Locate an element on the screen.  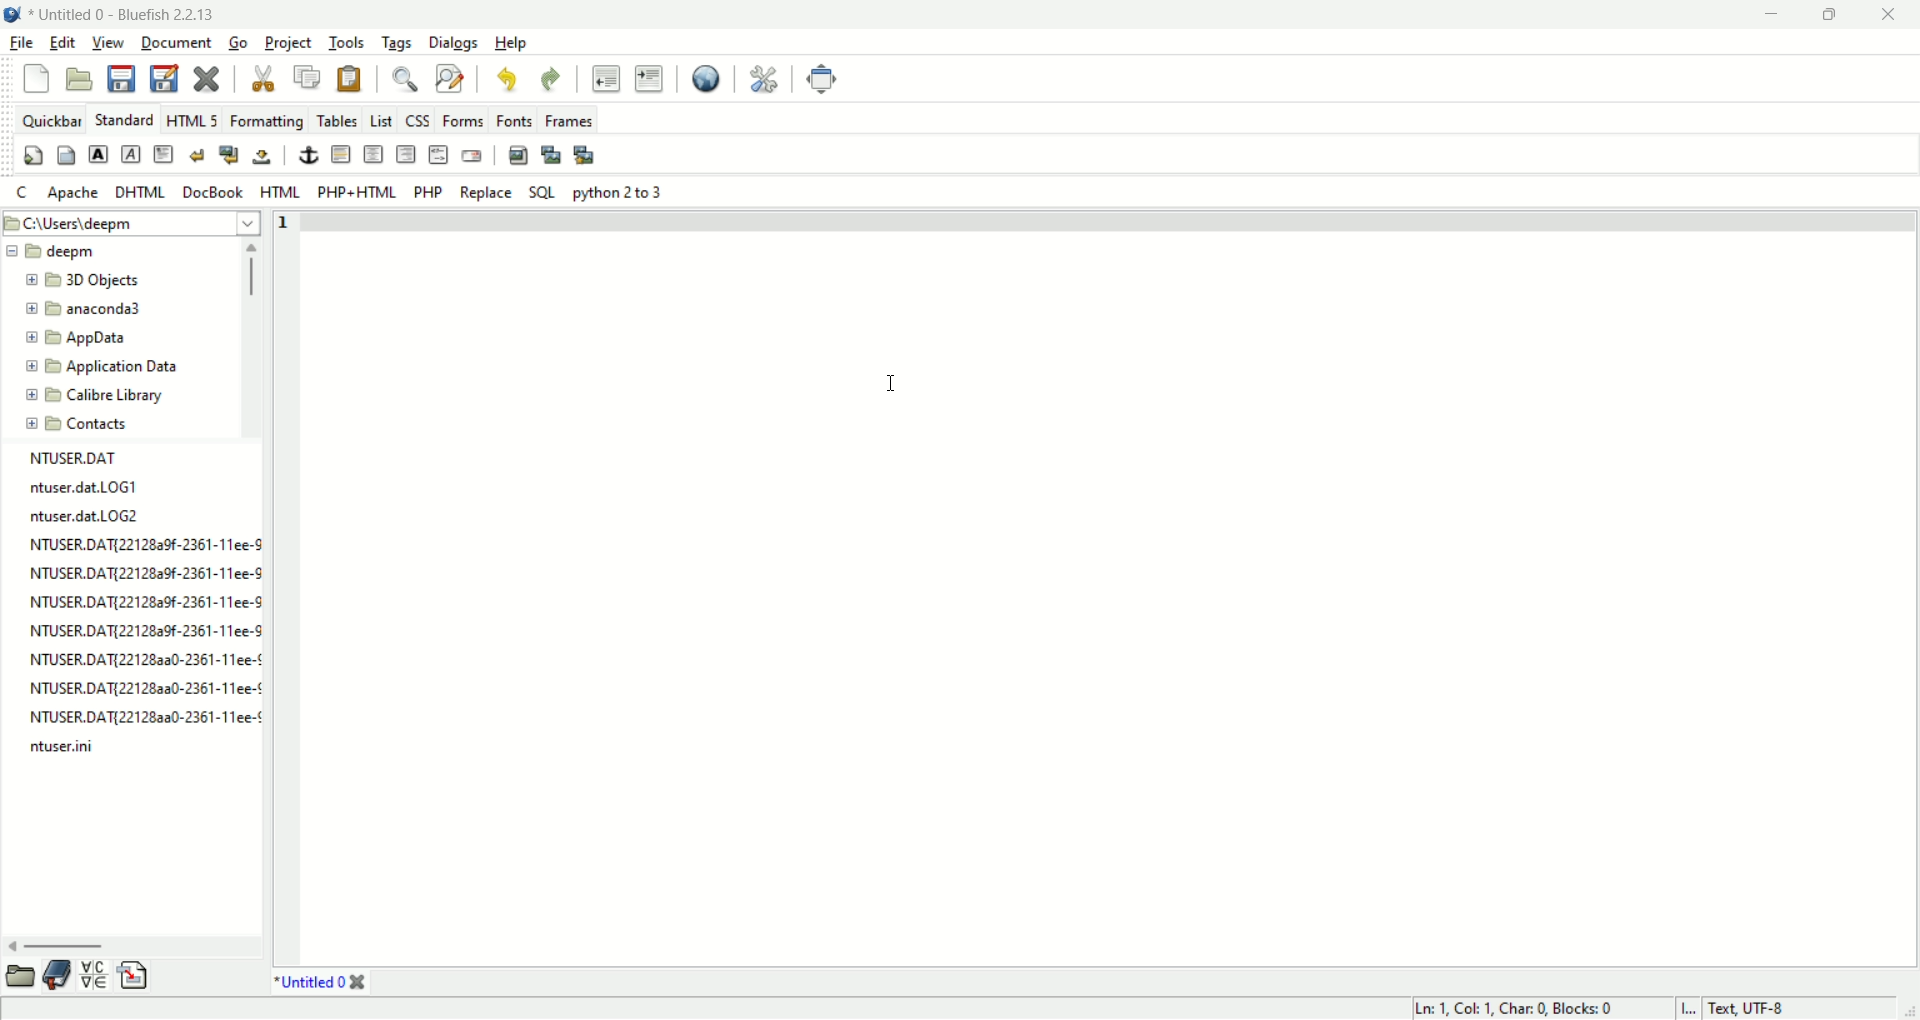
edit preferences is located at coordinates (763, 77).